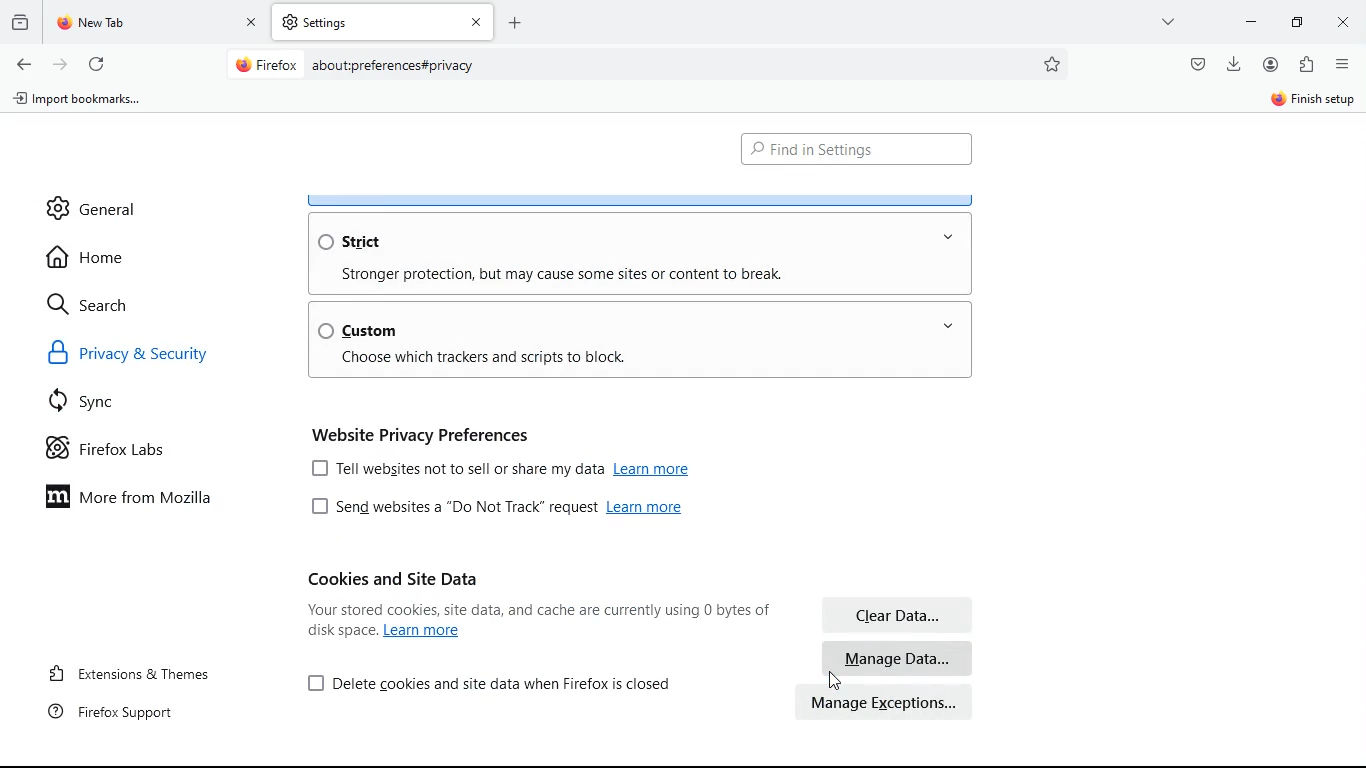  What do you see at coordinates (1302, 21) in the screenshot?
I see `minimize` at bounding box center [1302, 21].